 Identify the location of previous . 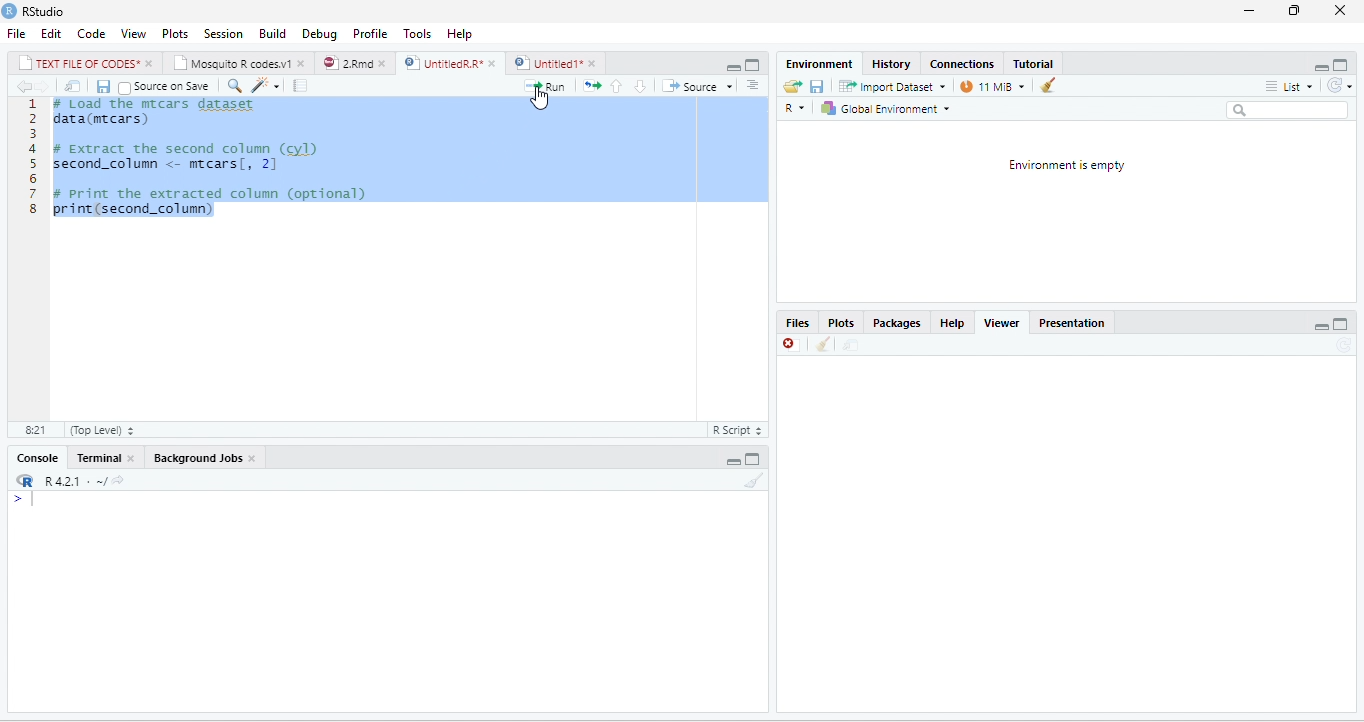
(22, 86).